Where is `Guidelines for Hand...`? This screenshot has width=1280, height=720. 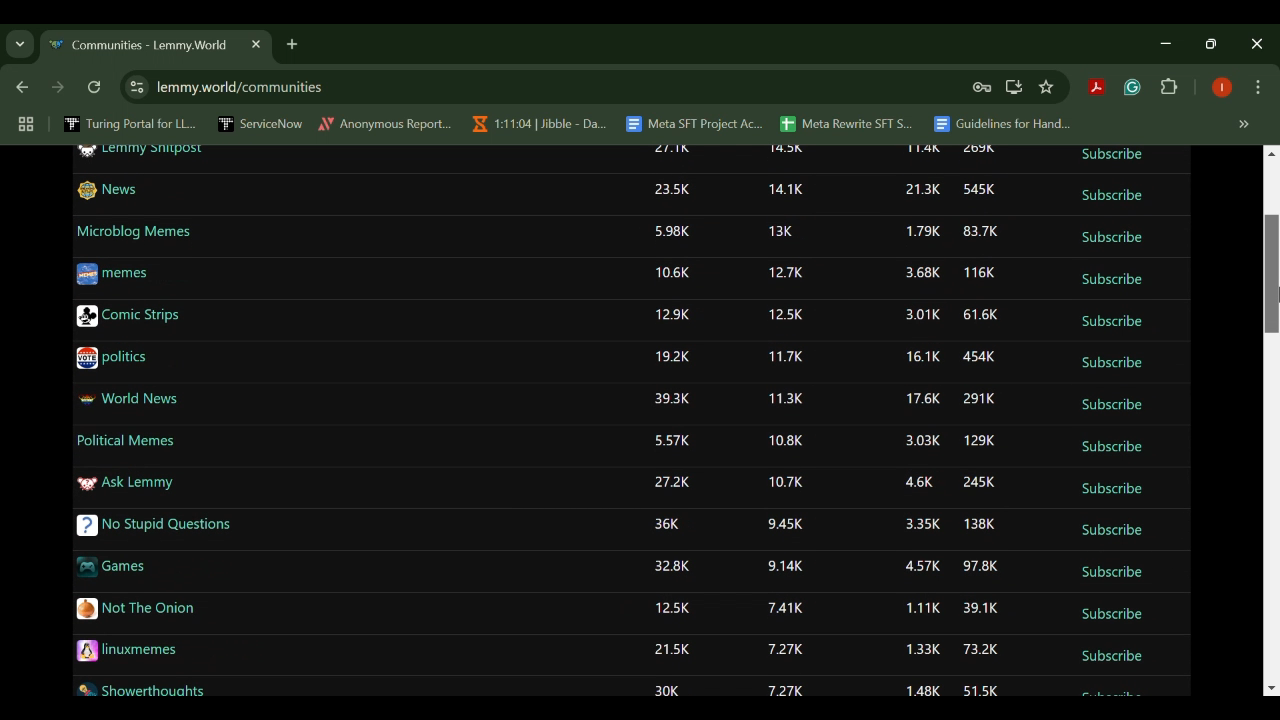 Guidelines for Hand... is located at coordinates (1000, 124).